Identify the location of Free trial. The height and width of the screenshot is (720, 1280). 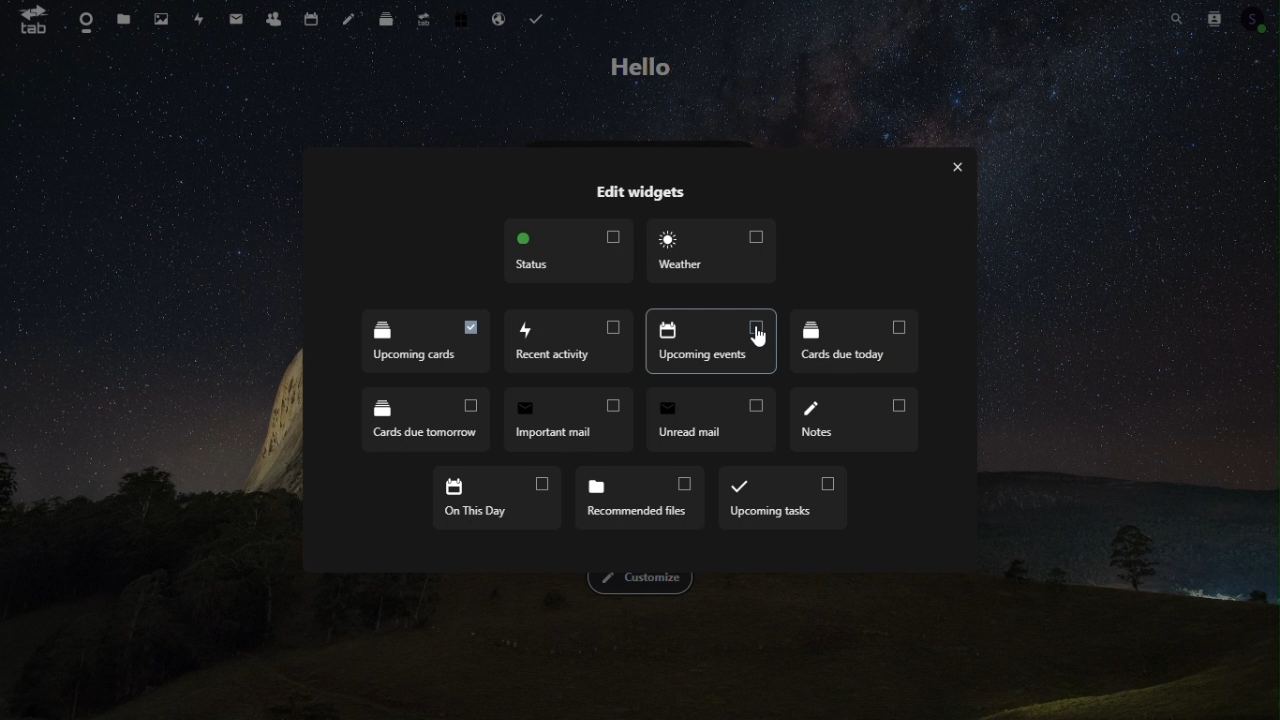
(462, 16).